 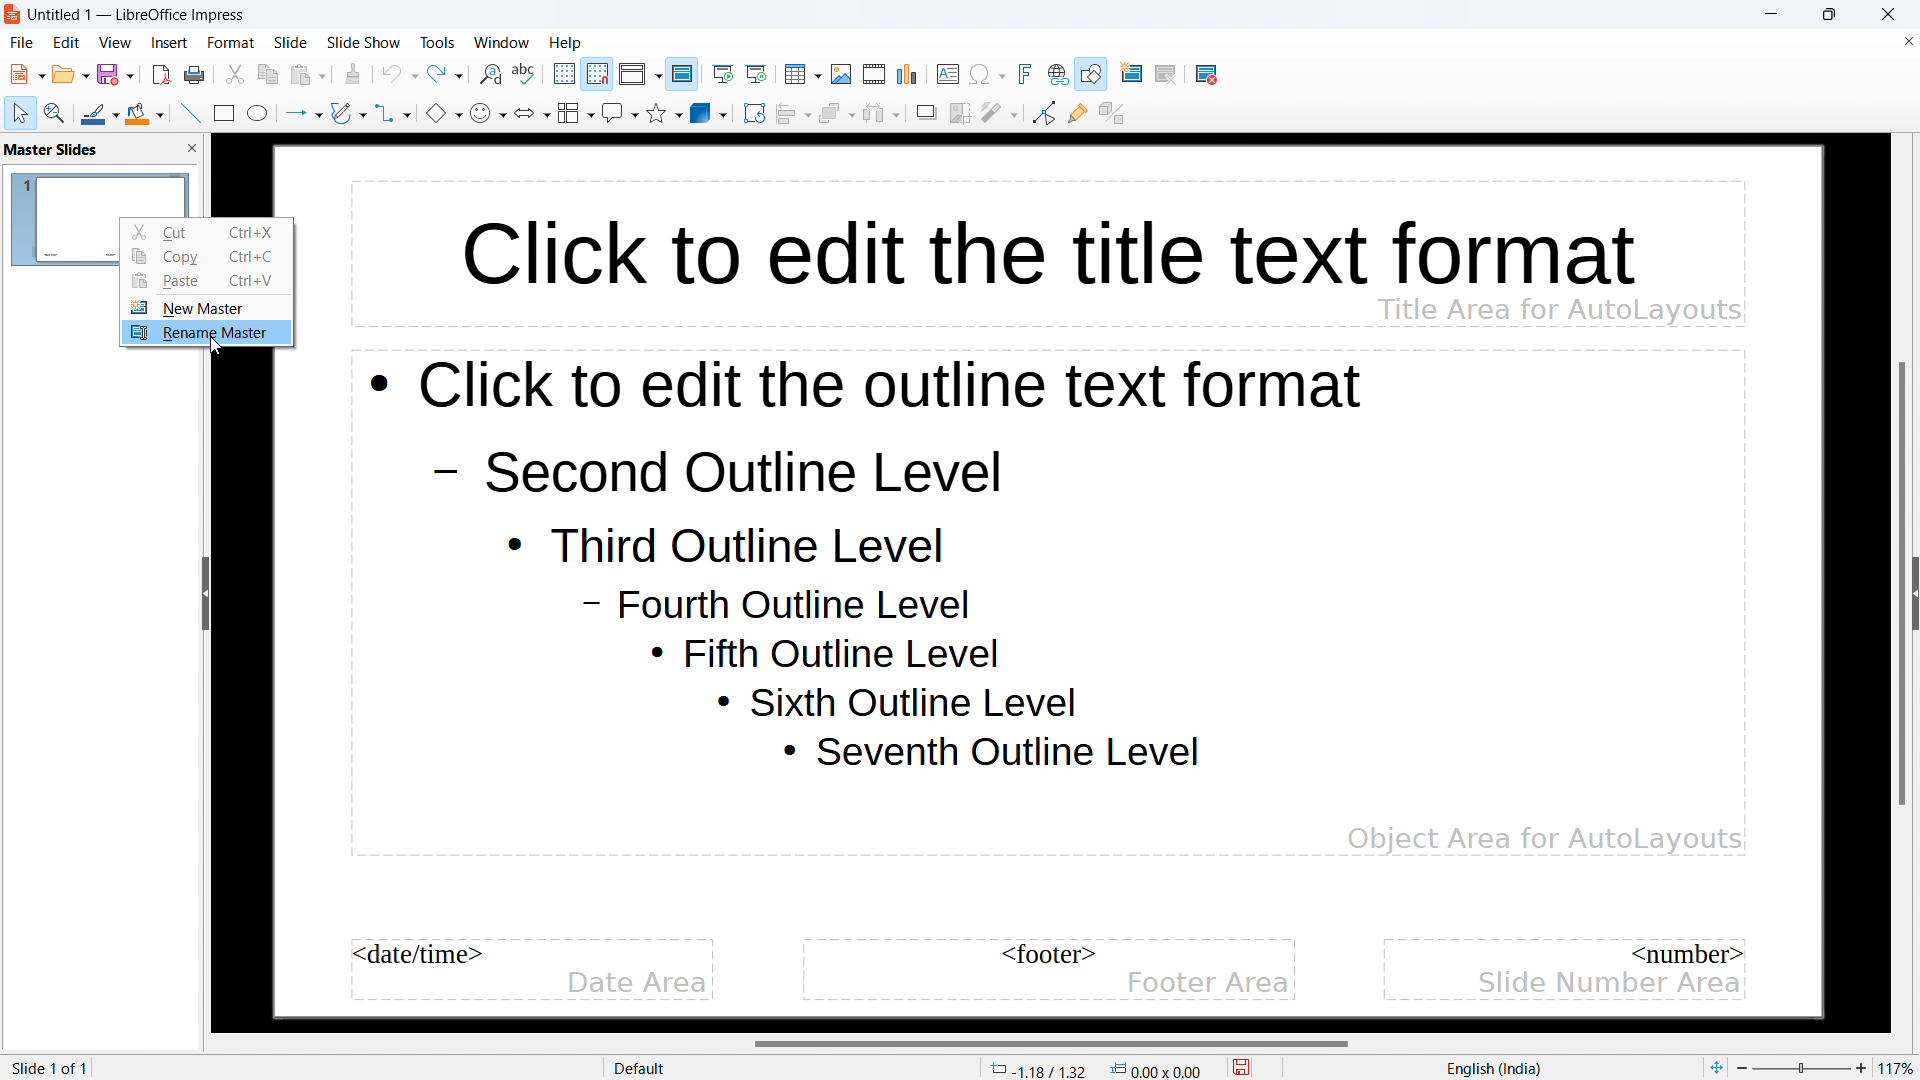 What do you see at coordinates (1802, 1068) in the screenshot?
I see `Zoom percent` at bounding box center [1802, 1068].